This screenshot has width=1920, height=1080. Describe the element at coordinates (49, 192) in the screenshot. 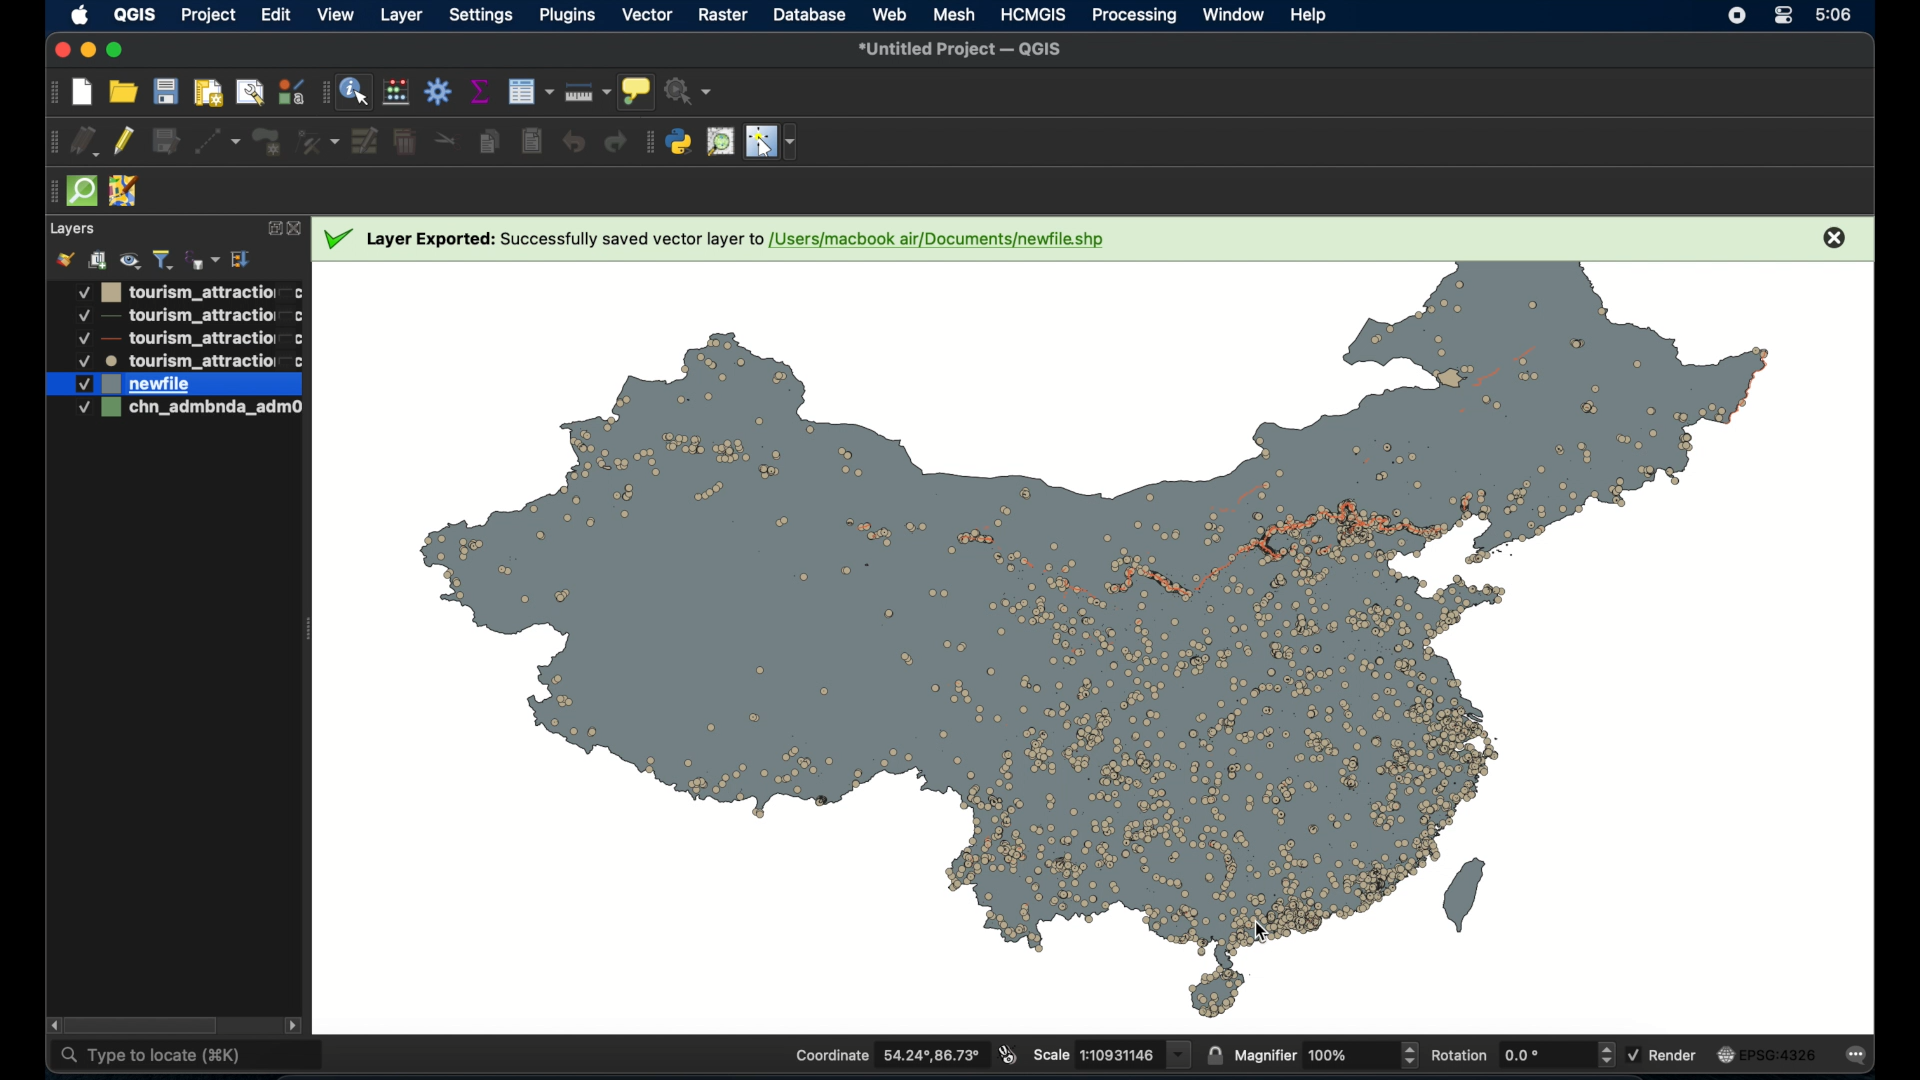

I see `drag handle` at that location.